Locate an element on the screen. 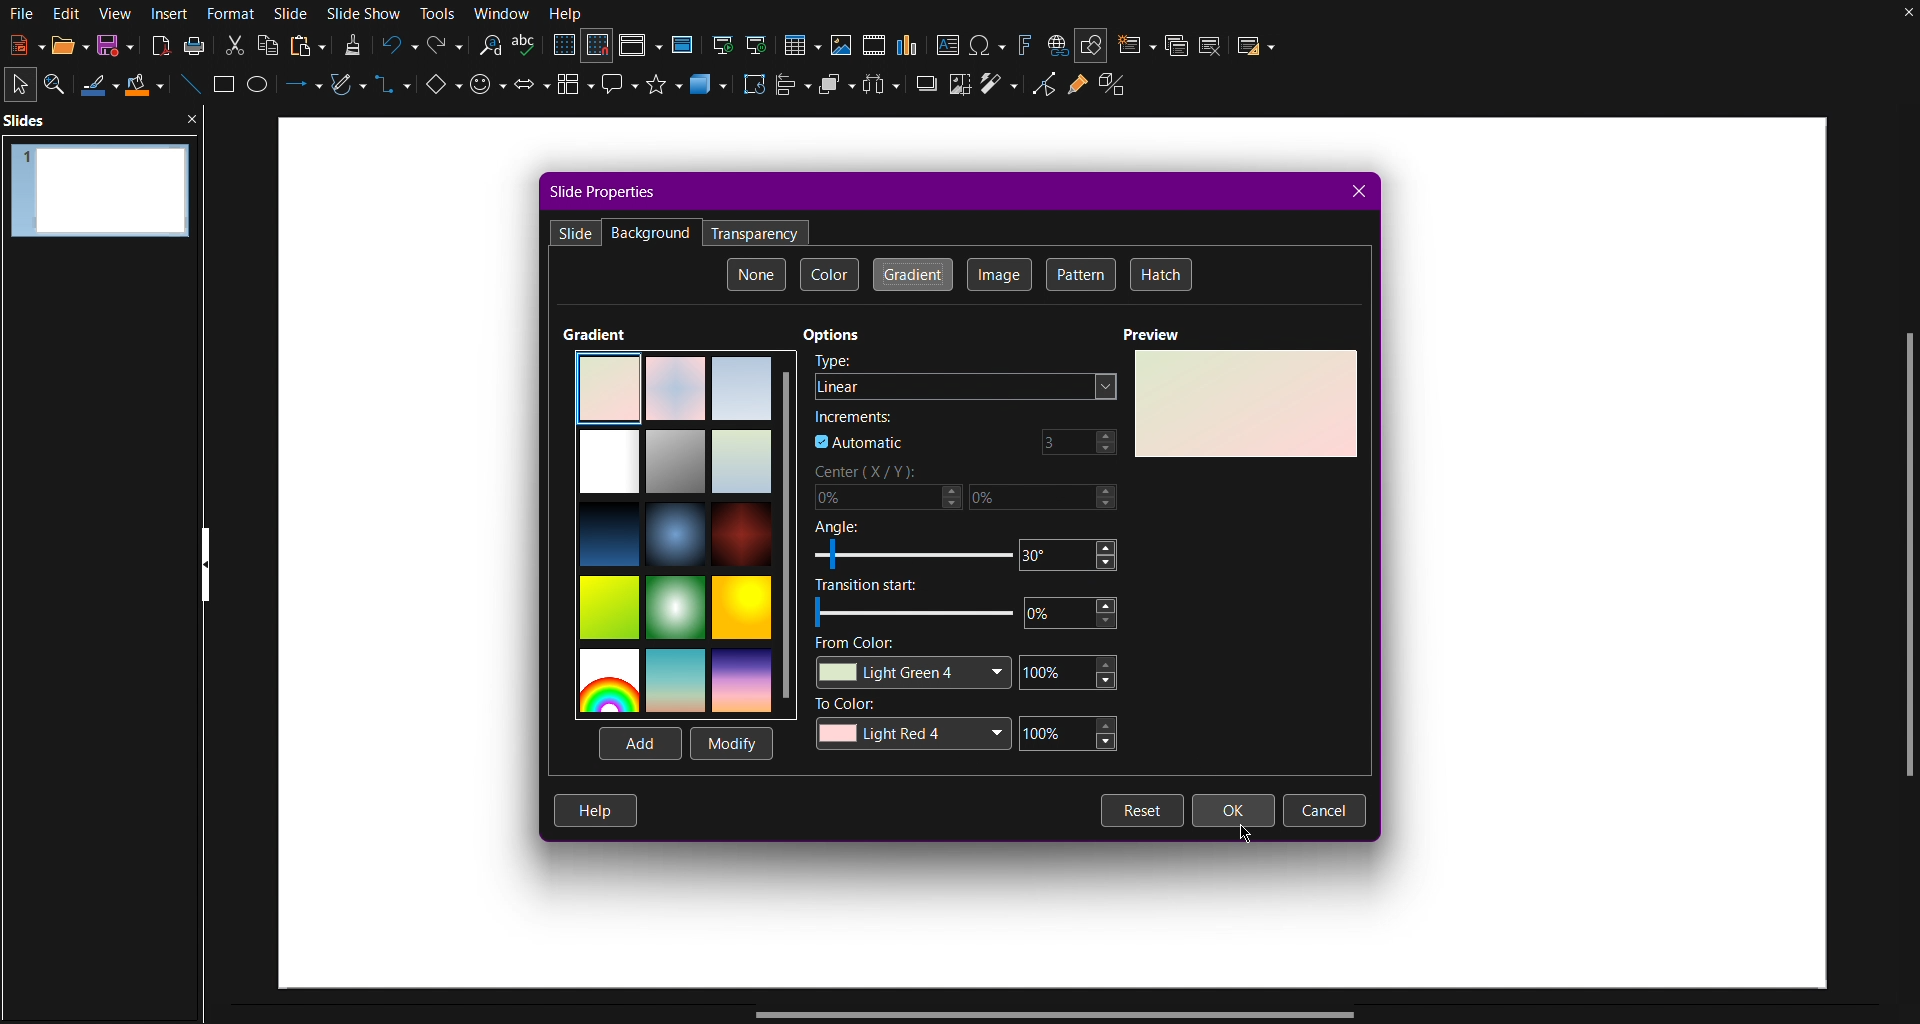 The height and width of the screenshot is (1024, 1920). Delete Slide is located at coordinates (1213, 43).